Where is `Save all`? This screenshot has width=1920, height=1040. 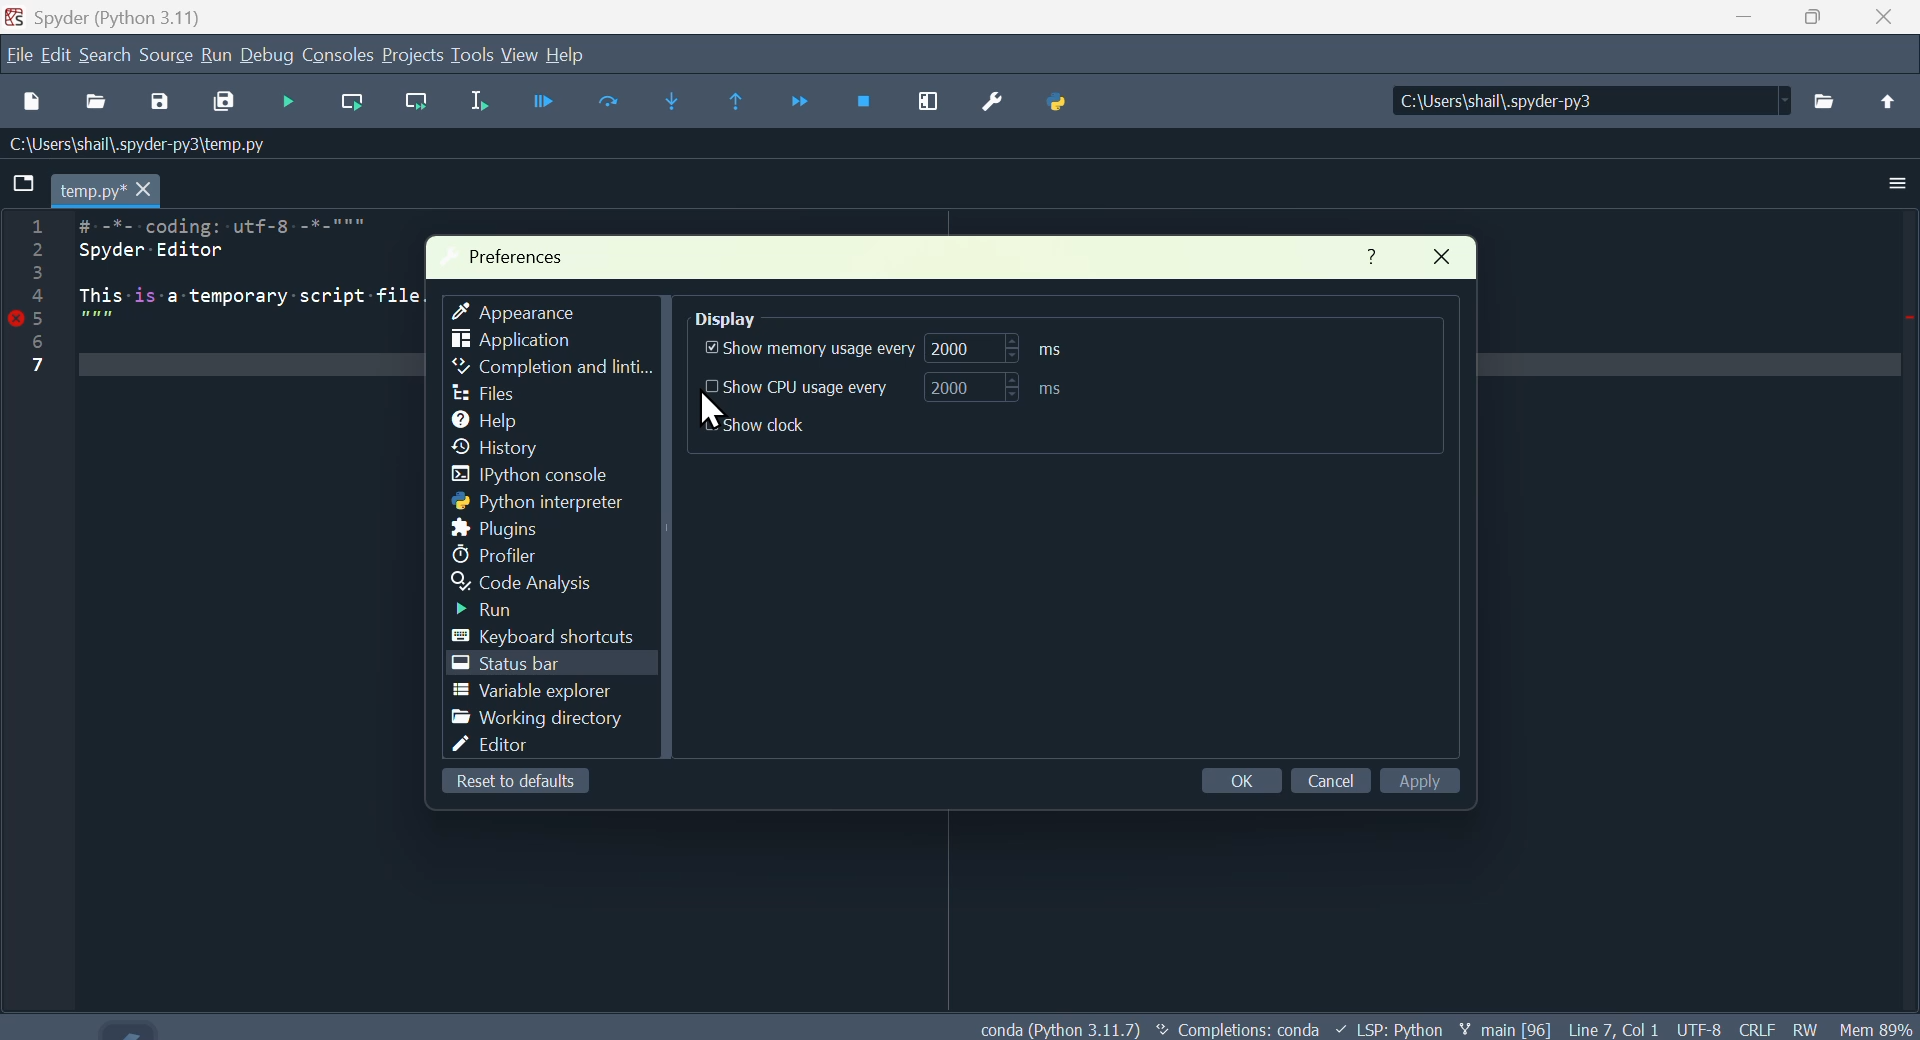
Save all is located at coordinates (229, 100).